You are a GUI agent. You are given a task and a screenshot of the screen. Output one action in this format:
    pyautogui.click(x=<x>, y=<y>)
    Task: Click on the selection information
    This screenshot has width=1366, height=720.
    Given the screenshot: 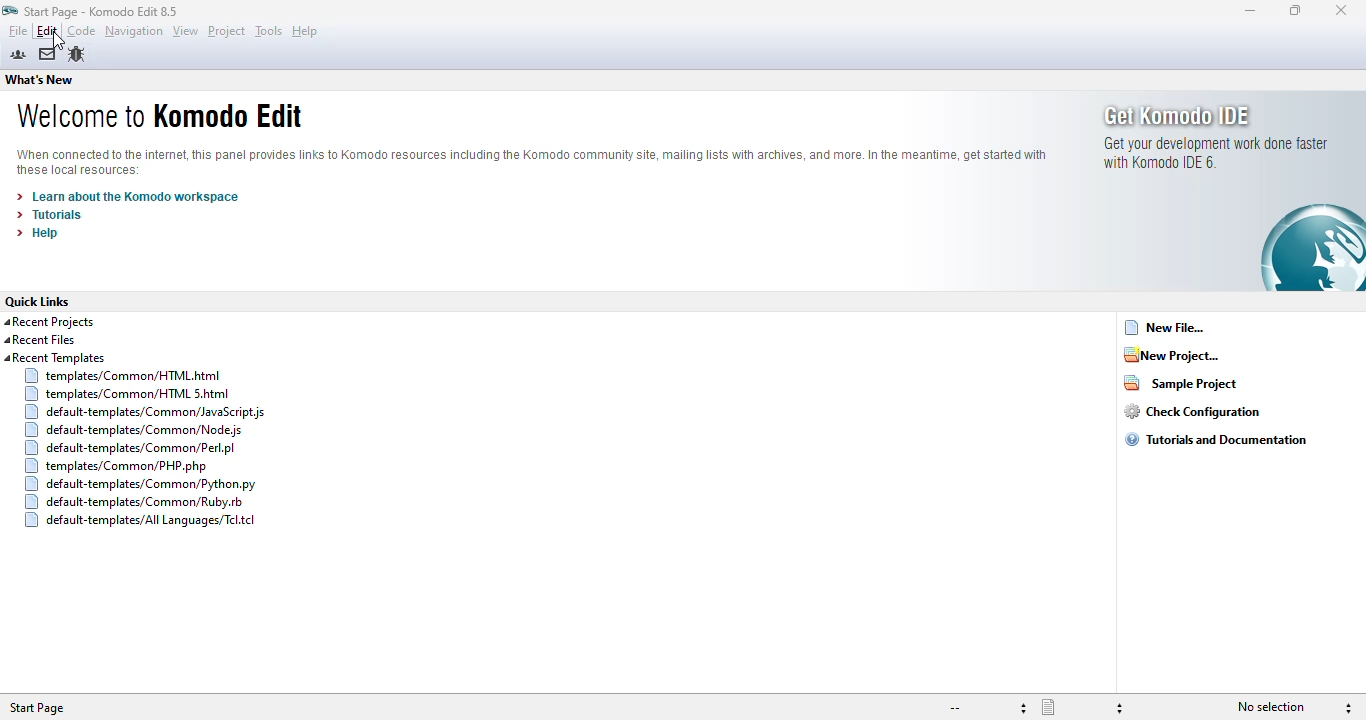 What is the action you would take?
    pyautogui.click(x=1293, y=707)
    